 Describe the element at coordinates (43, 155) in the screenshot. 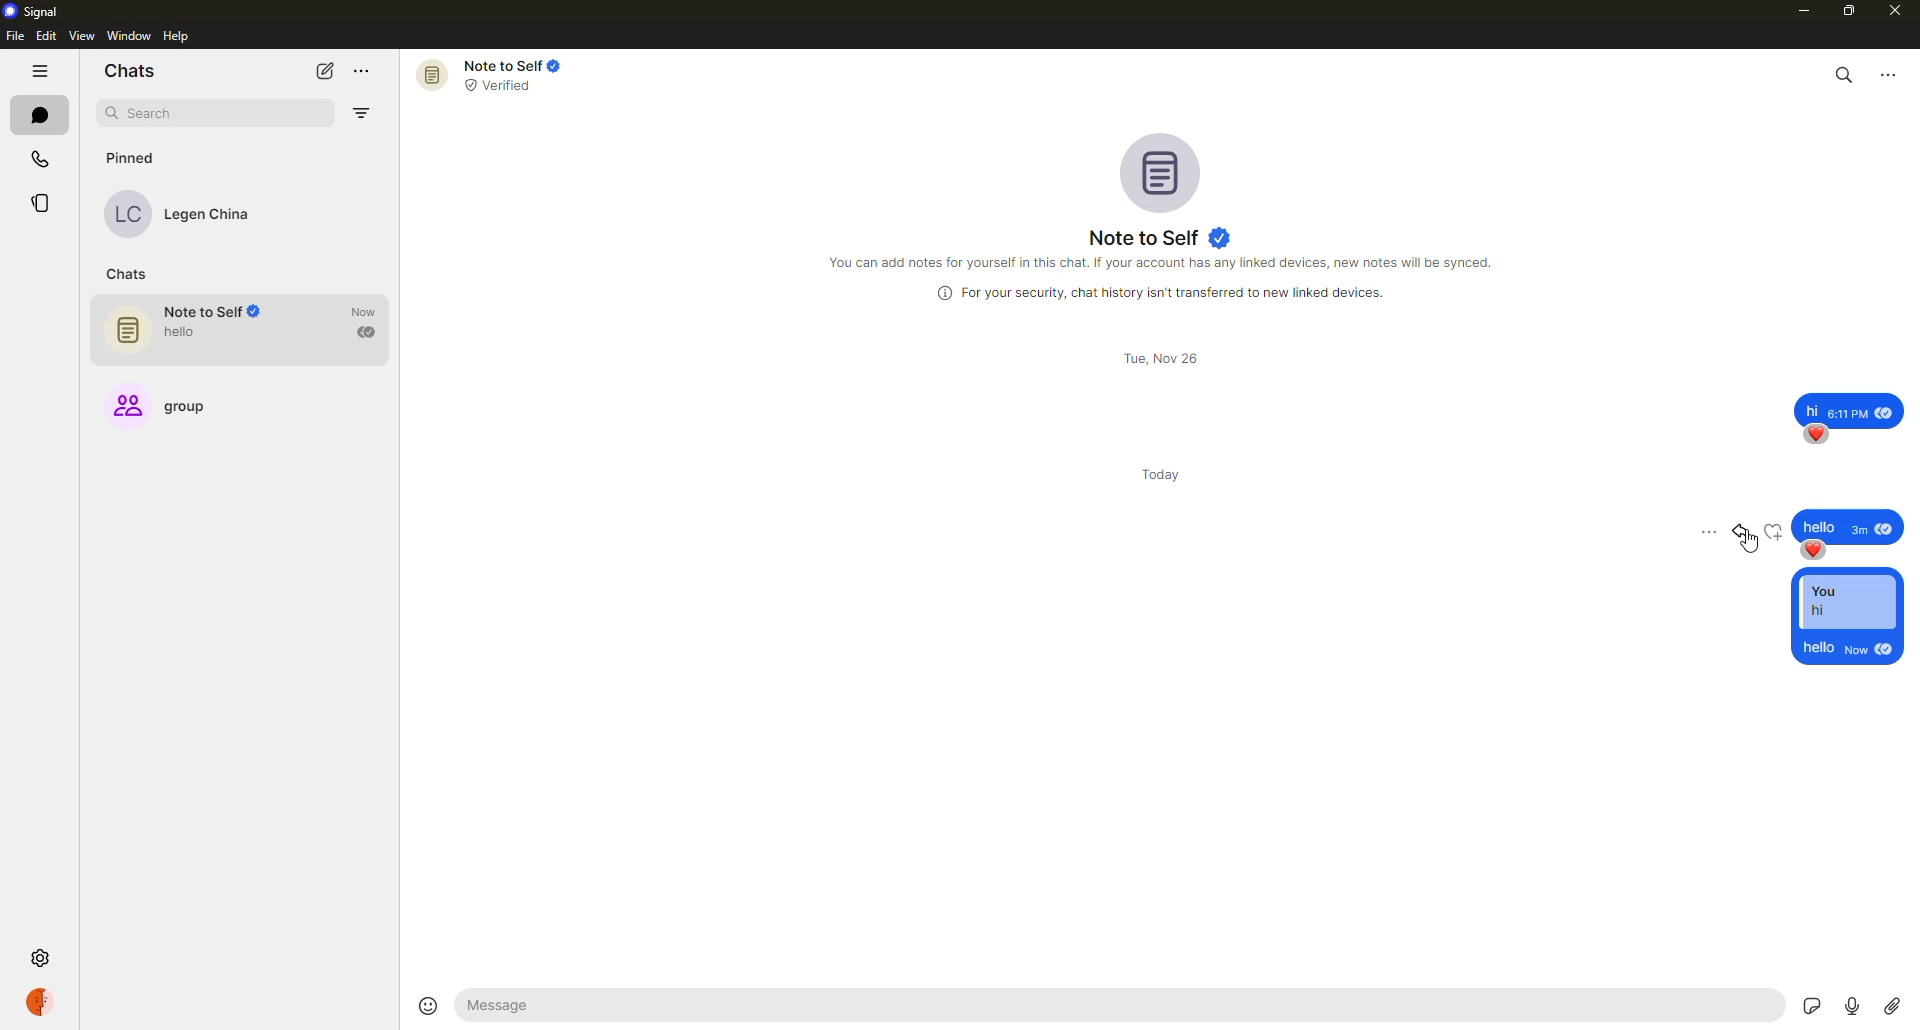

I see `calls` at that location.